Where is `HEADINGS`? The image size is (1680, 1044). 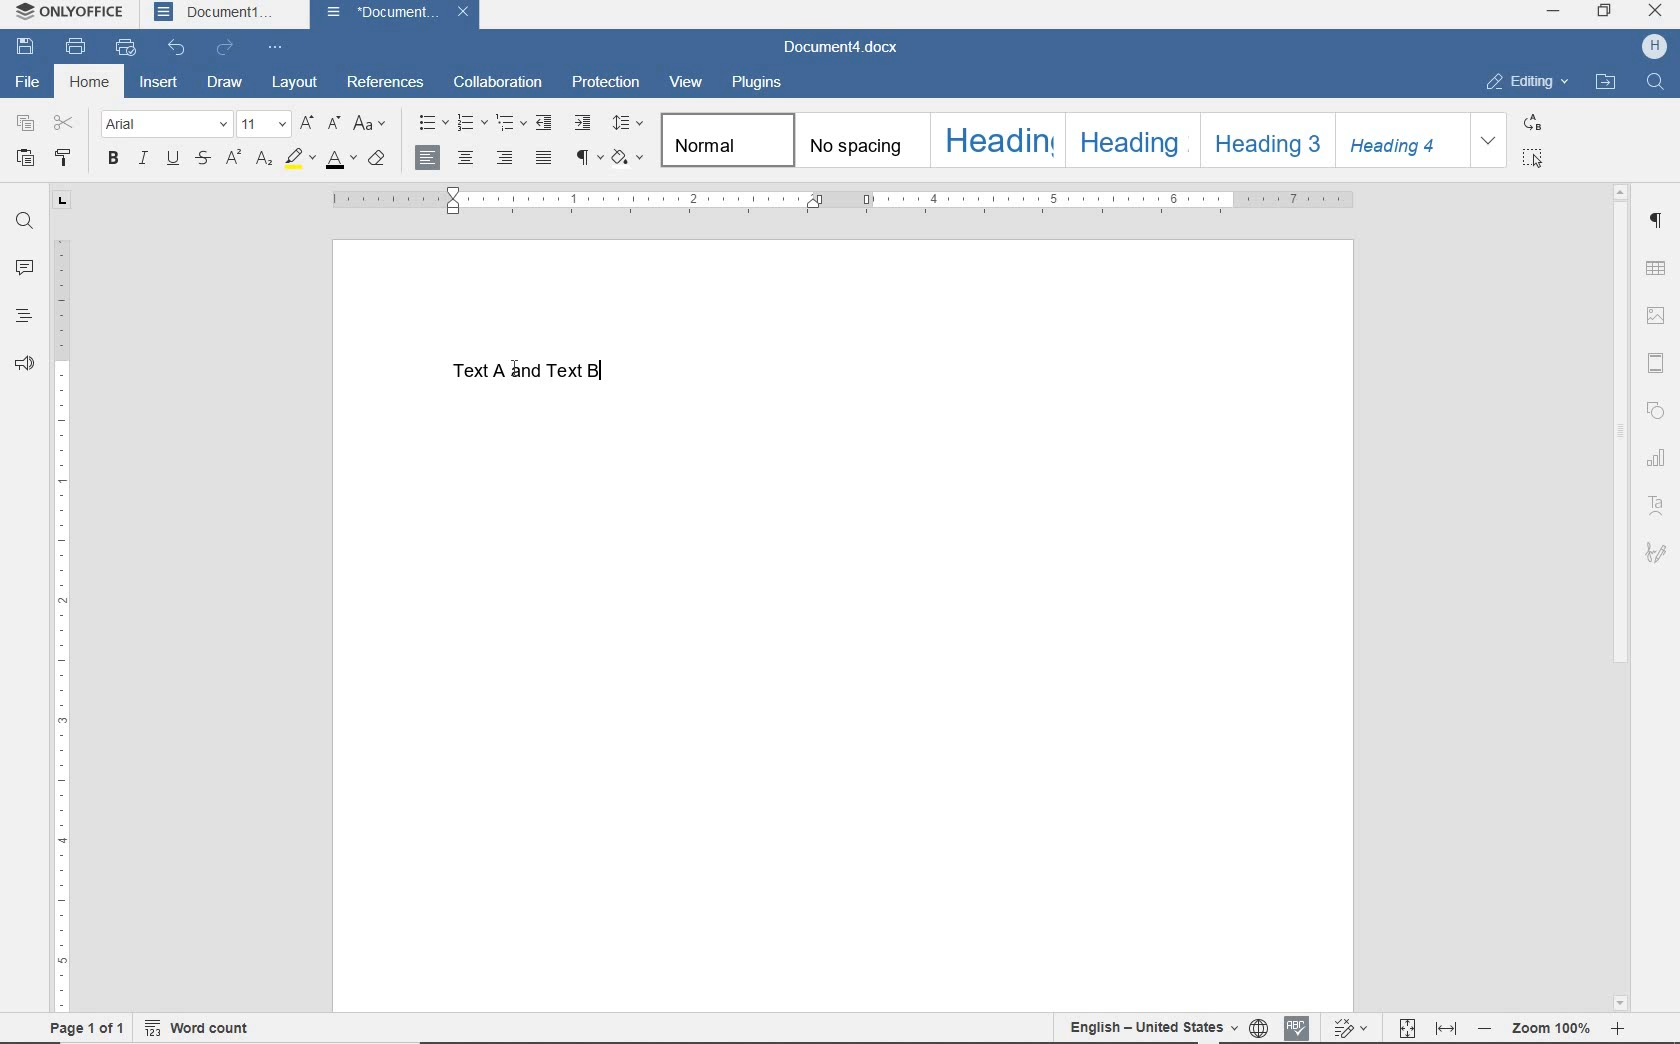
HEADINGS is located at coordinates (24, 313).